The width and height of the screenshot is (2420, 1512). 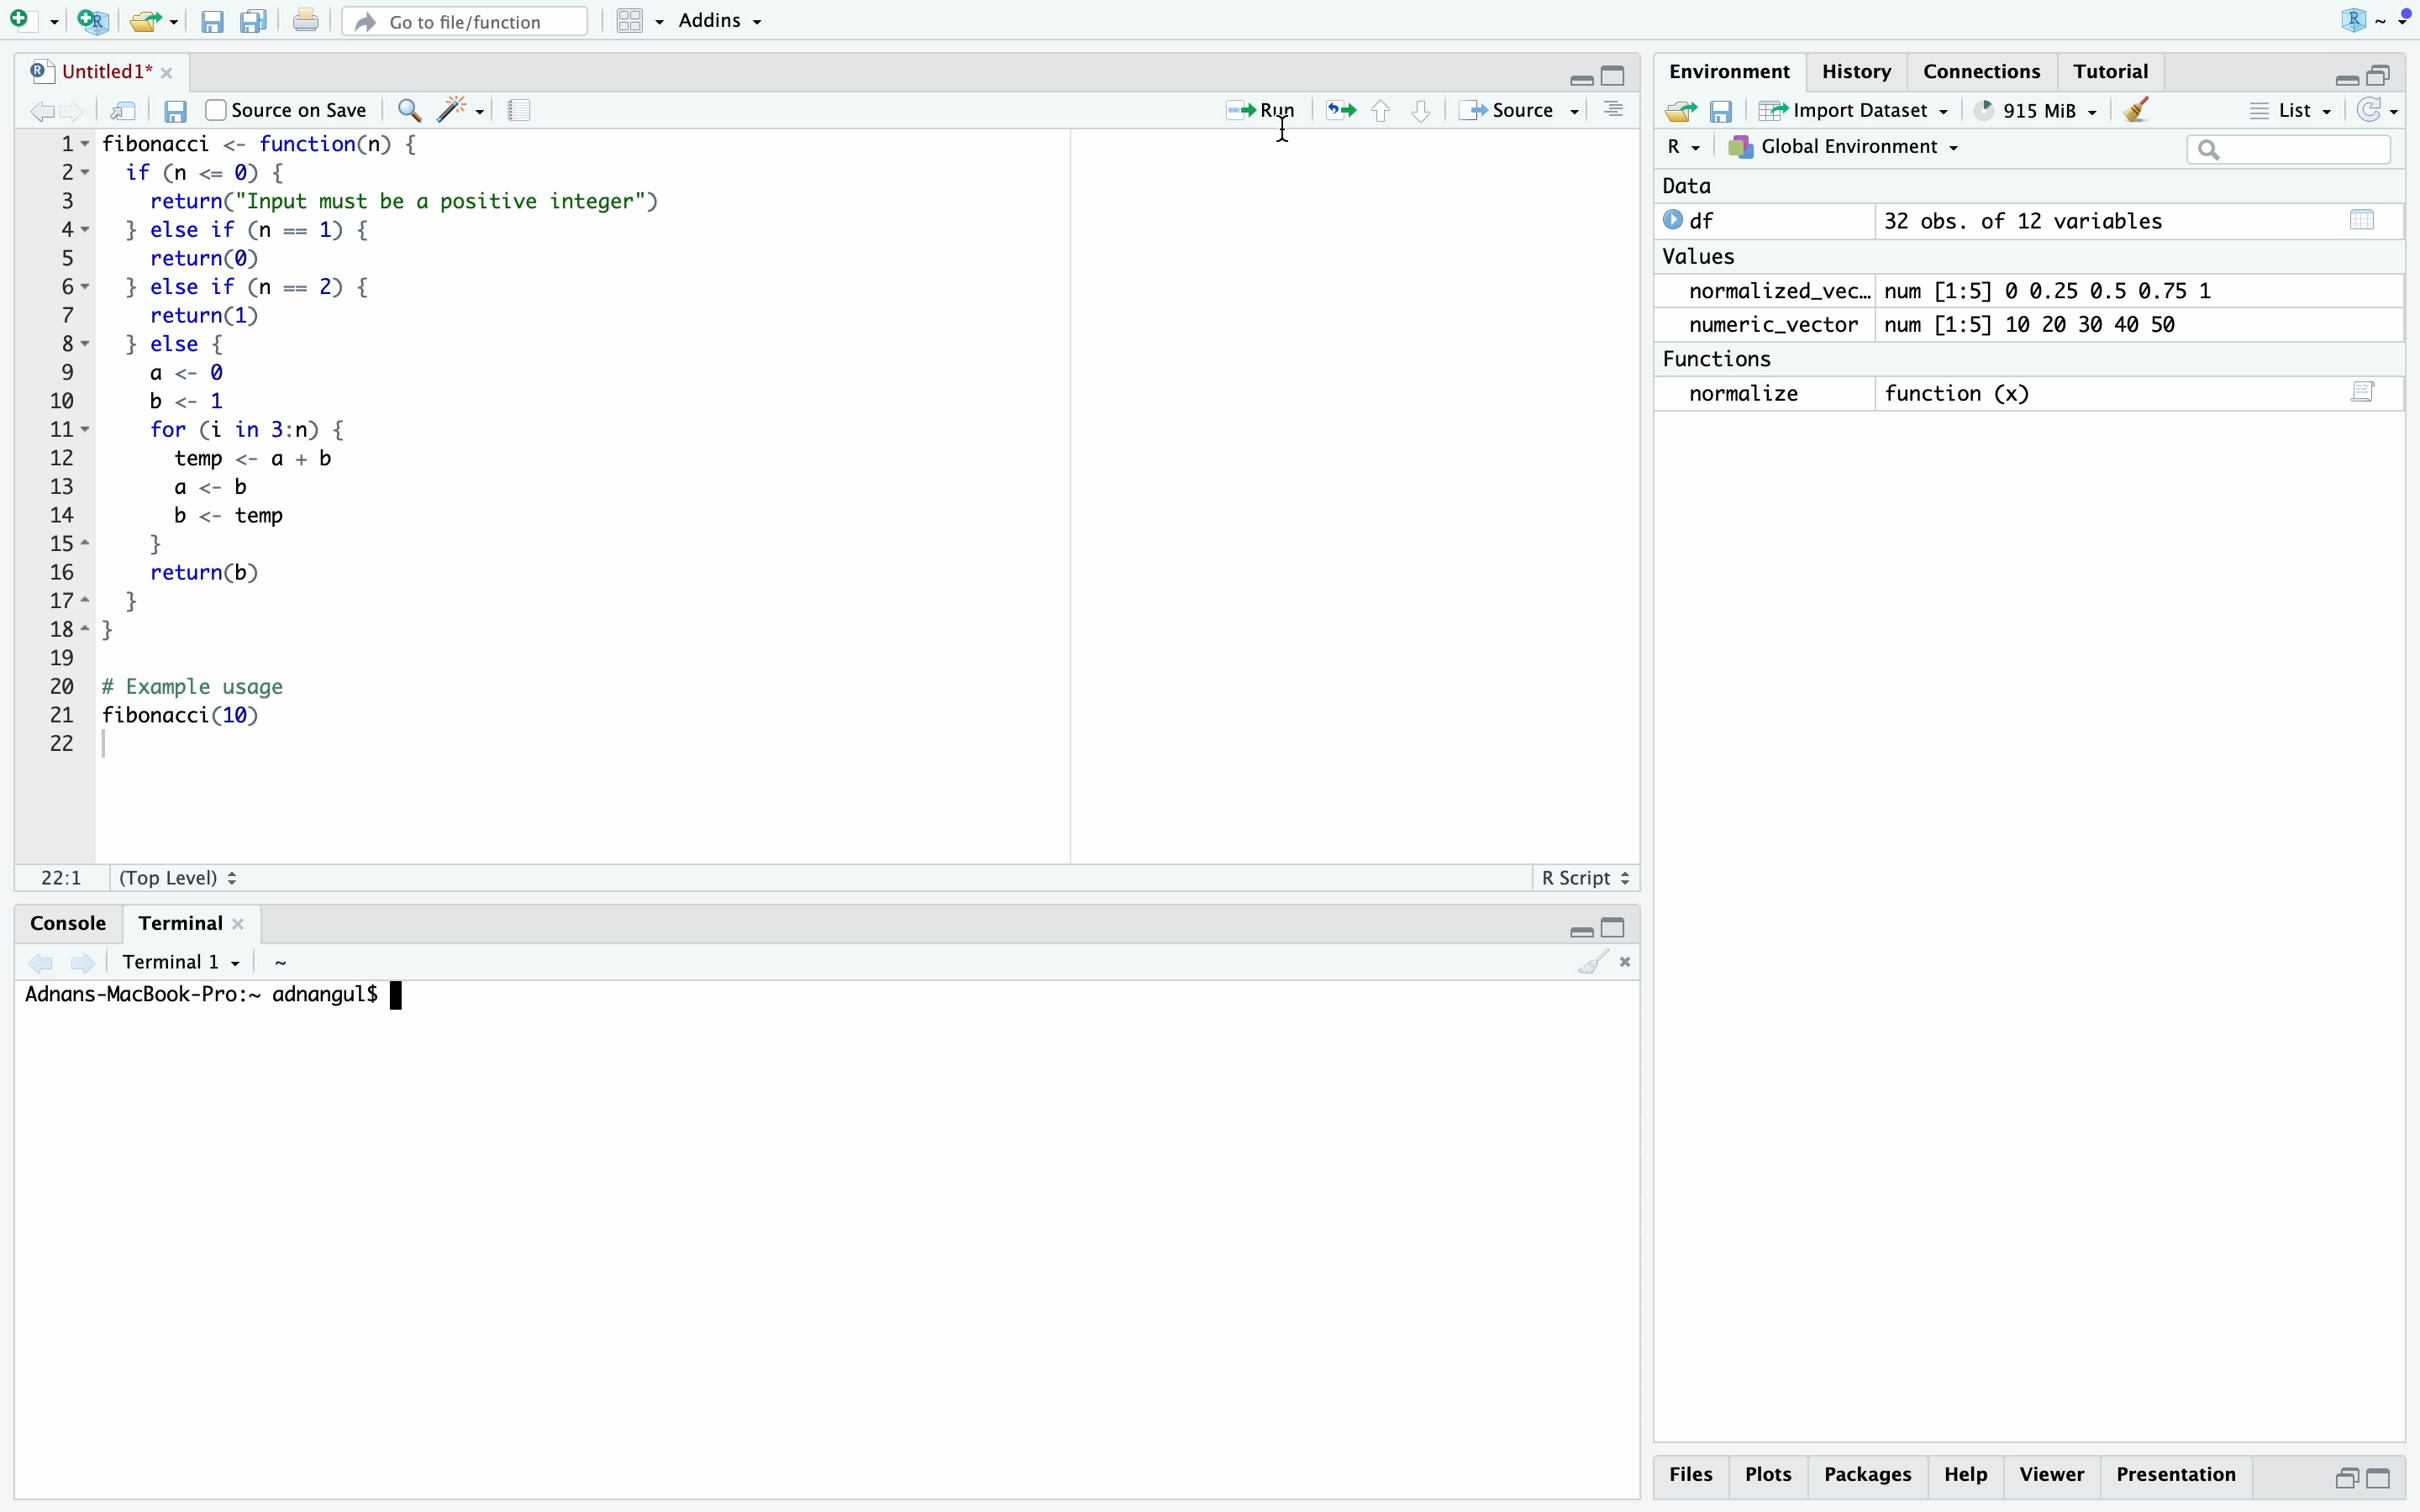 I want to click on find/replace, so click(x=407, y=111).